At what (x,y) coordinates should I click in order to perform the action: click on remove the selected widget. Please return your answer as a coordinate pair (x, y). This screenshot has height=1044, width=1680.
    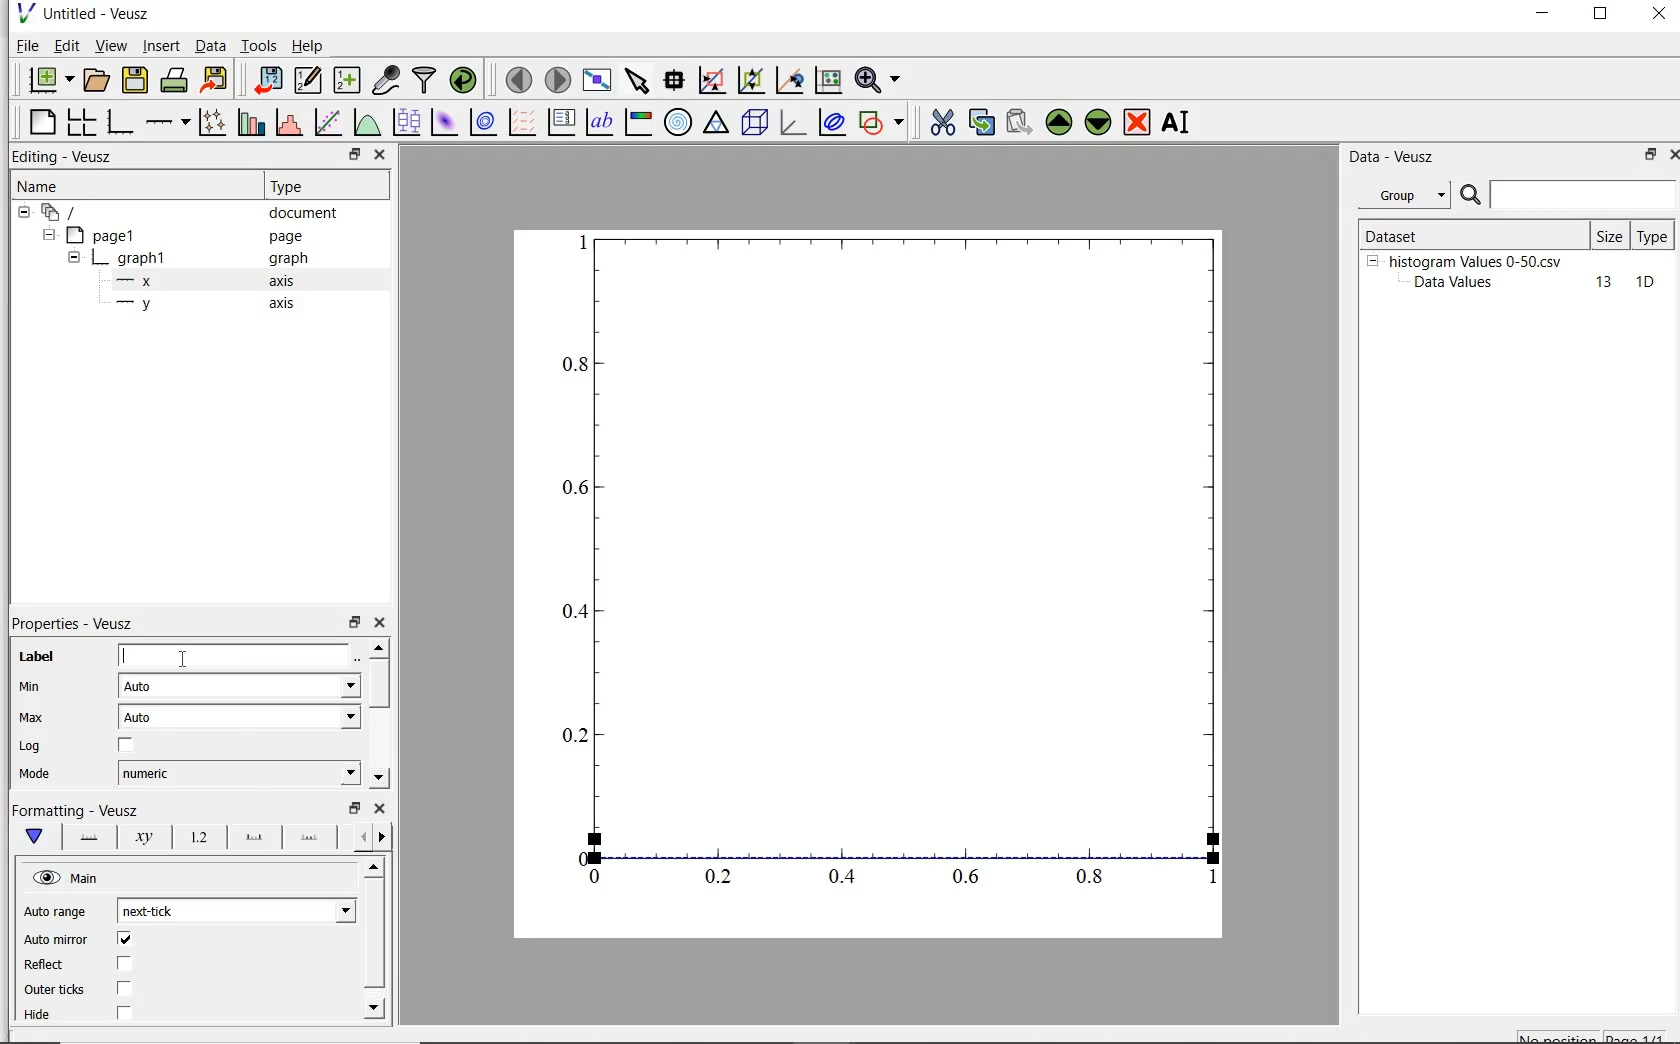
    Looking at the image, I should click on (1136, 124).